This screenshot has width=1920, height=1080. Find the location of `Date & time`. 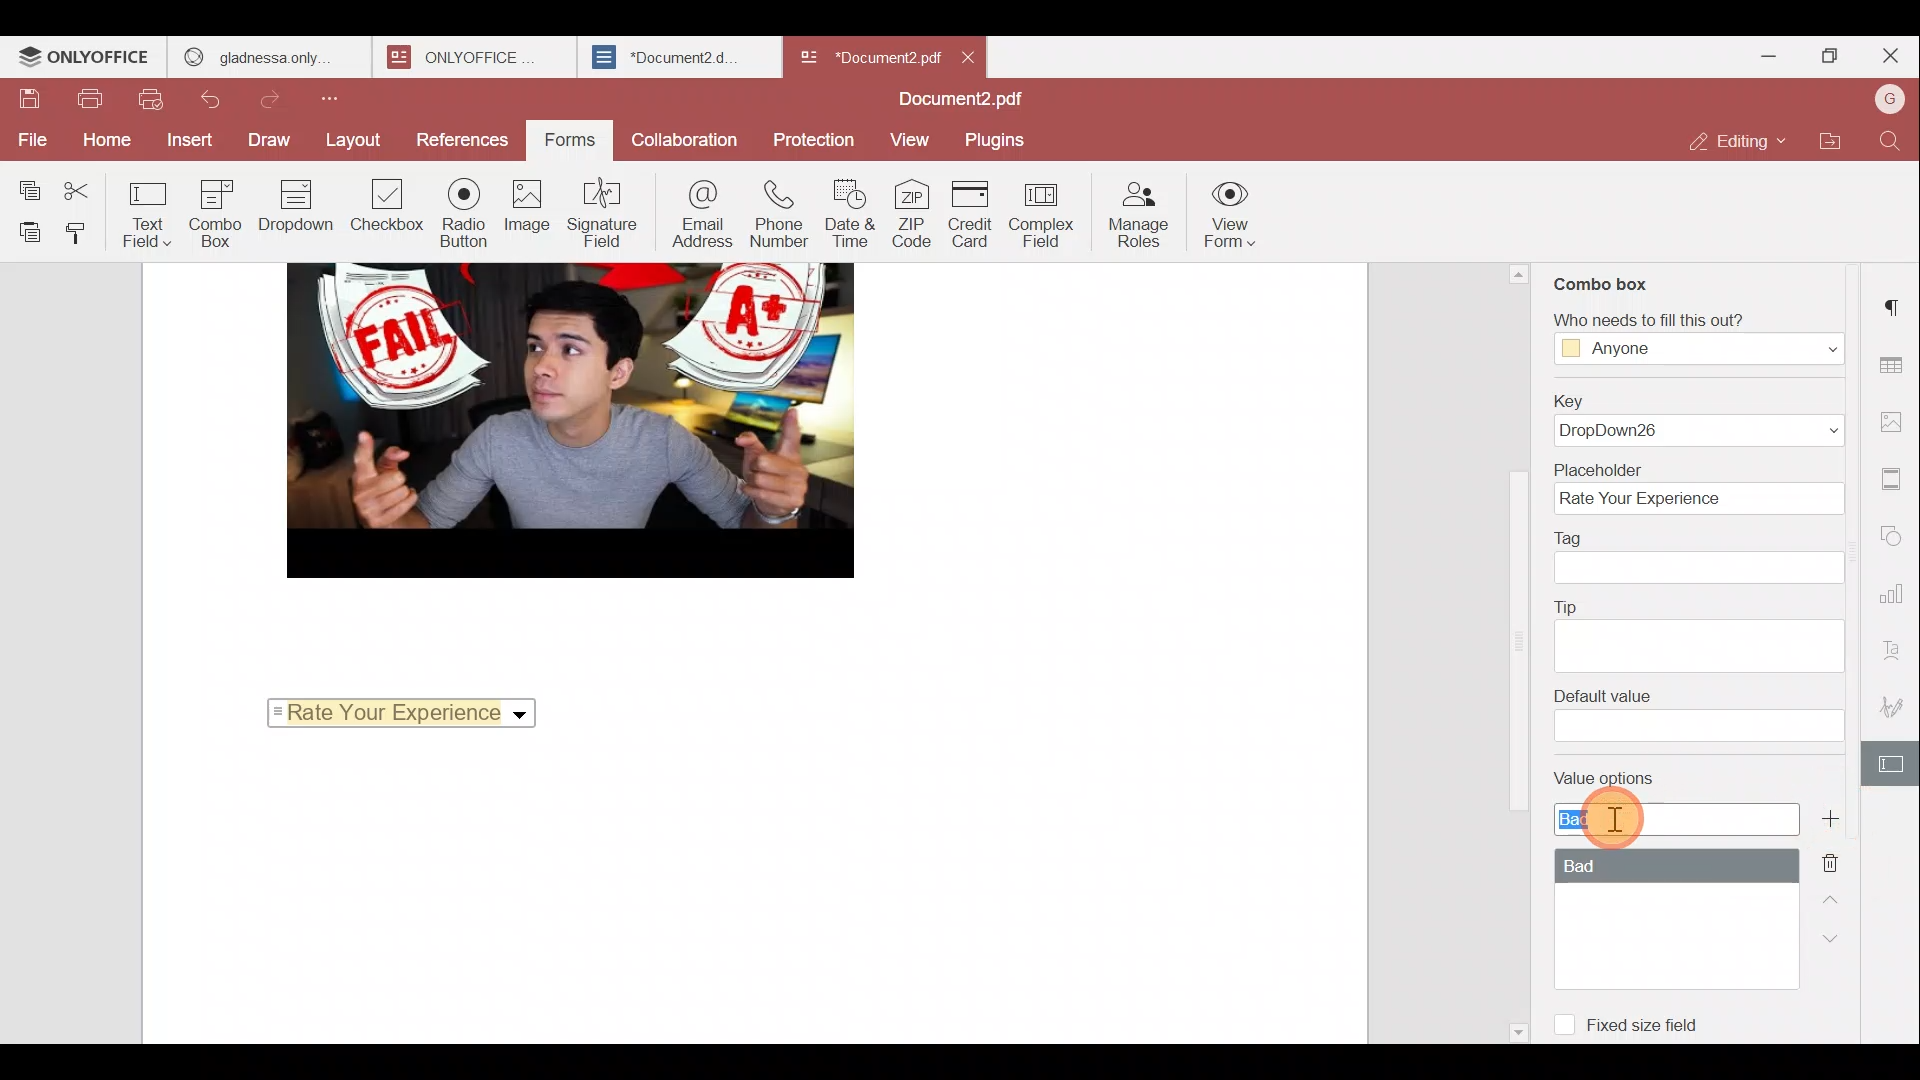

Date & time is located at coordinates (851, 217).